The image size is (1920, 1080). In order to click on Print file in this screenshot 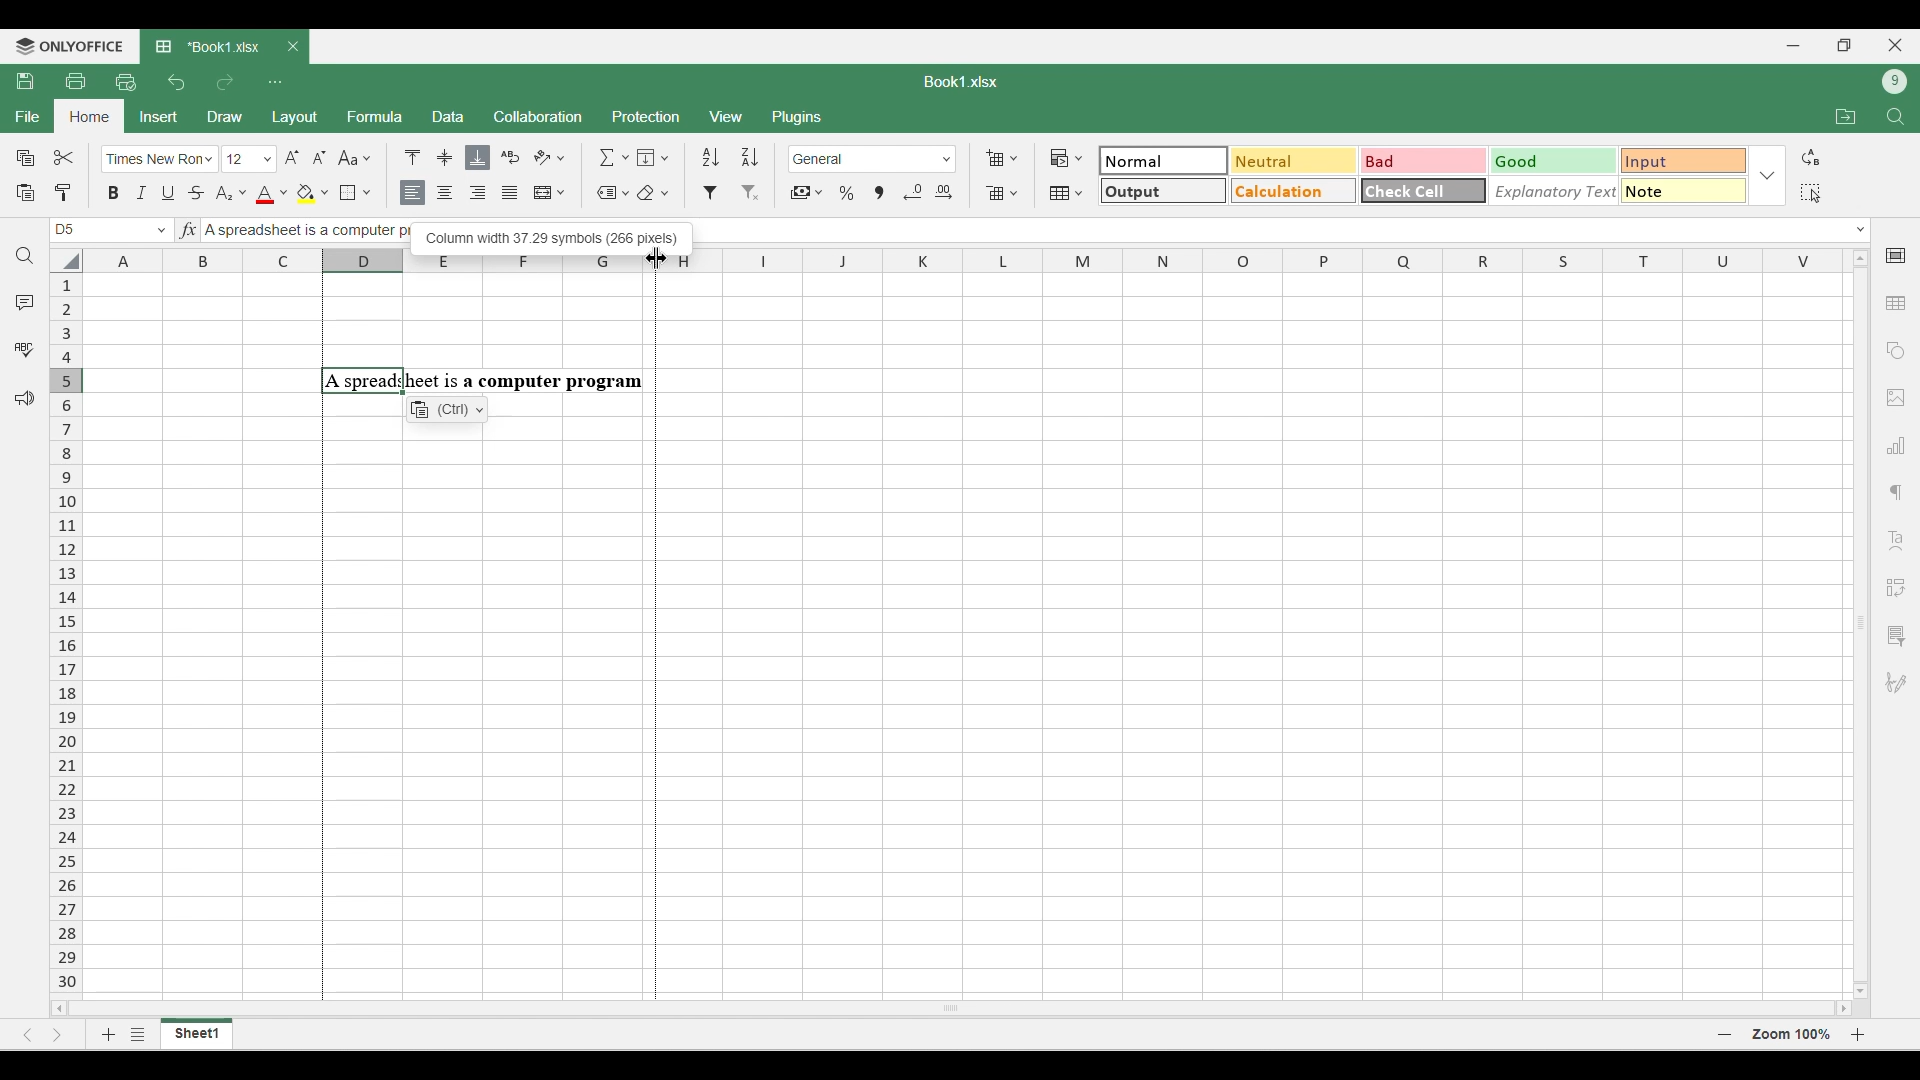, I will do `click(75, 80)`.